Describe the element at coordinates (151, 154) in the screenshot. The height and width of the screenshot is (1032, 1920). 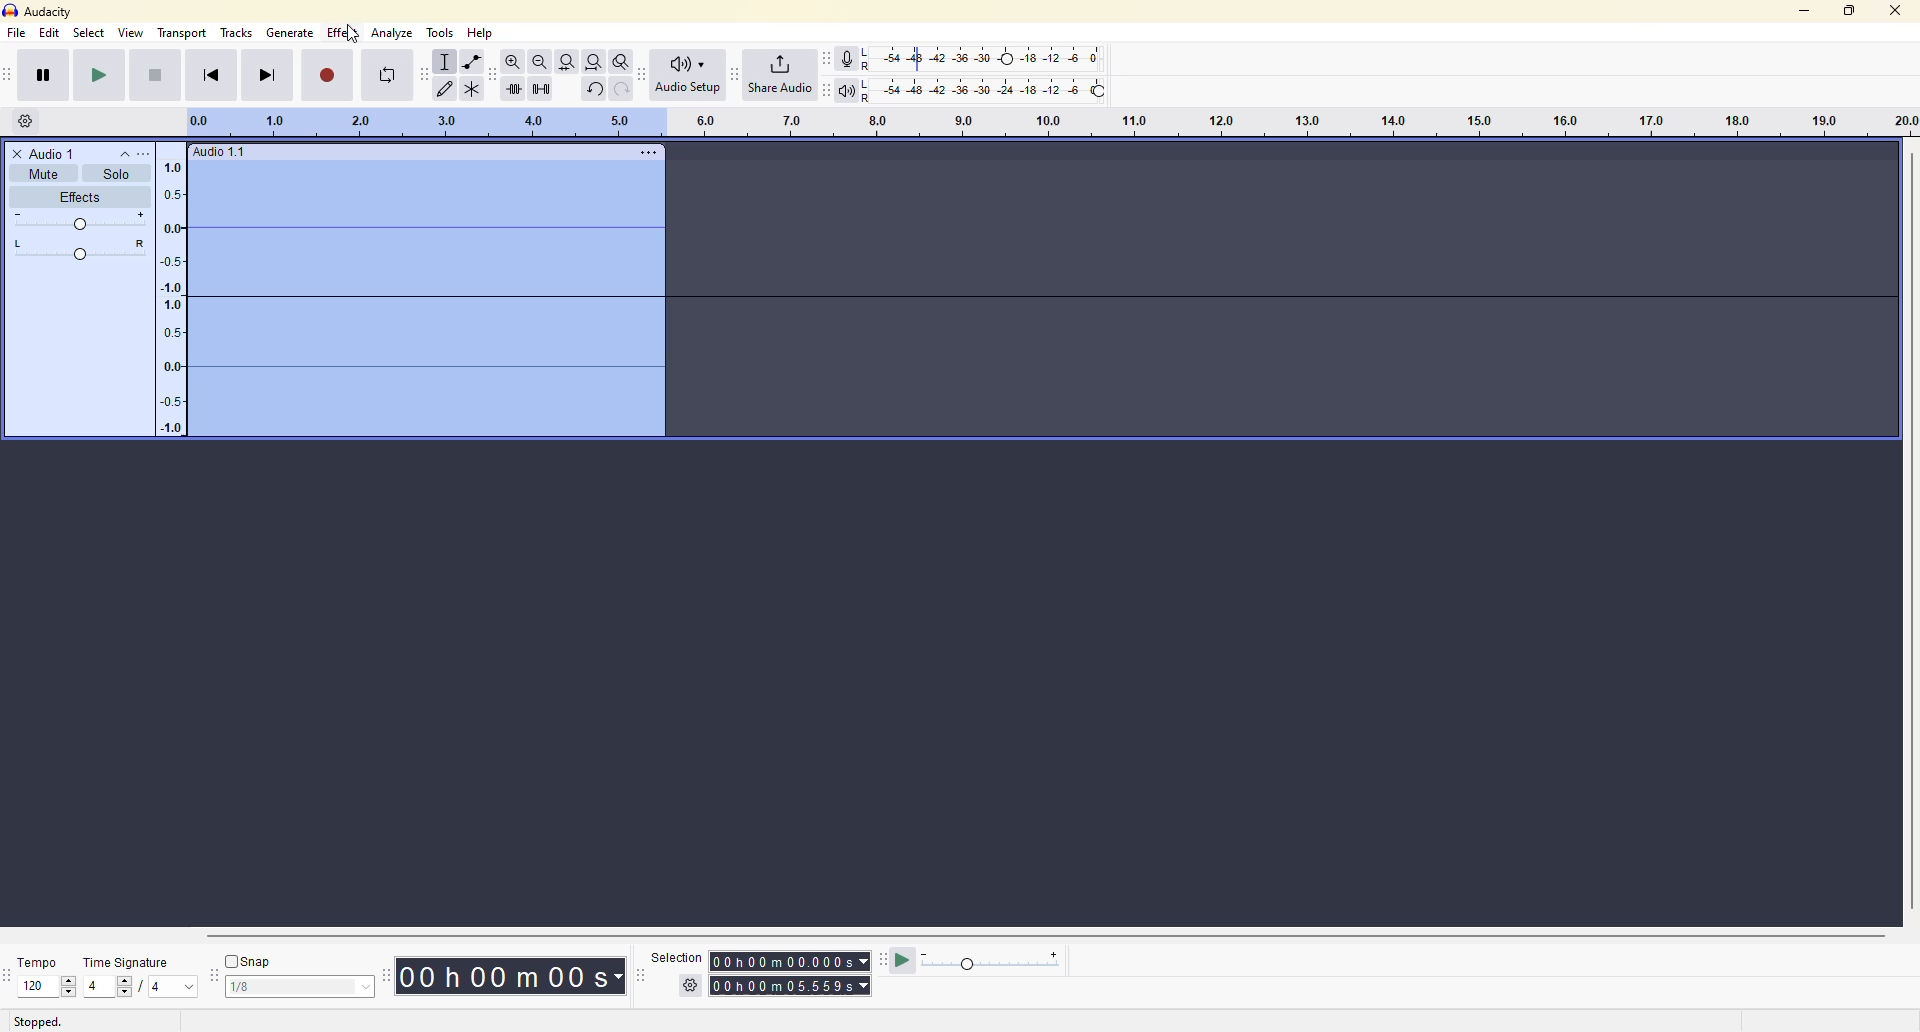
I see `more` at that location.